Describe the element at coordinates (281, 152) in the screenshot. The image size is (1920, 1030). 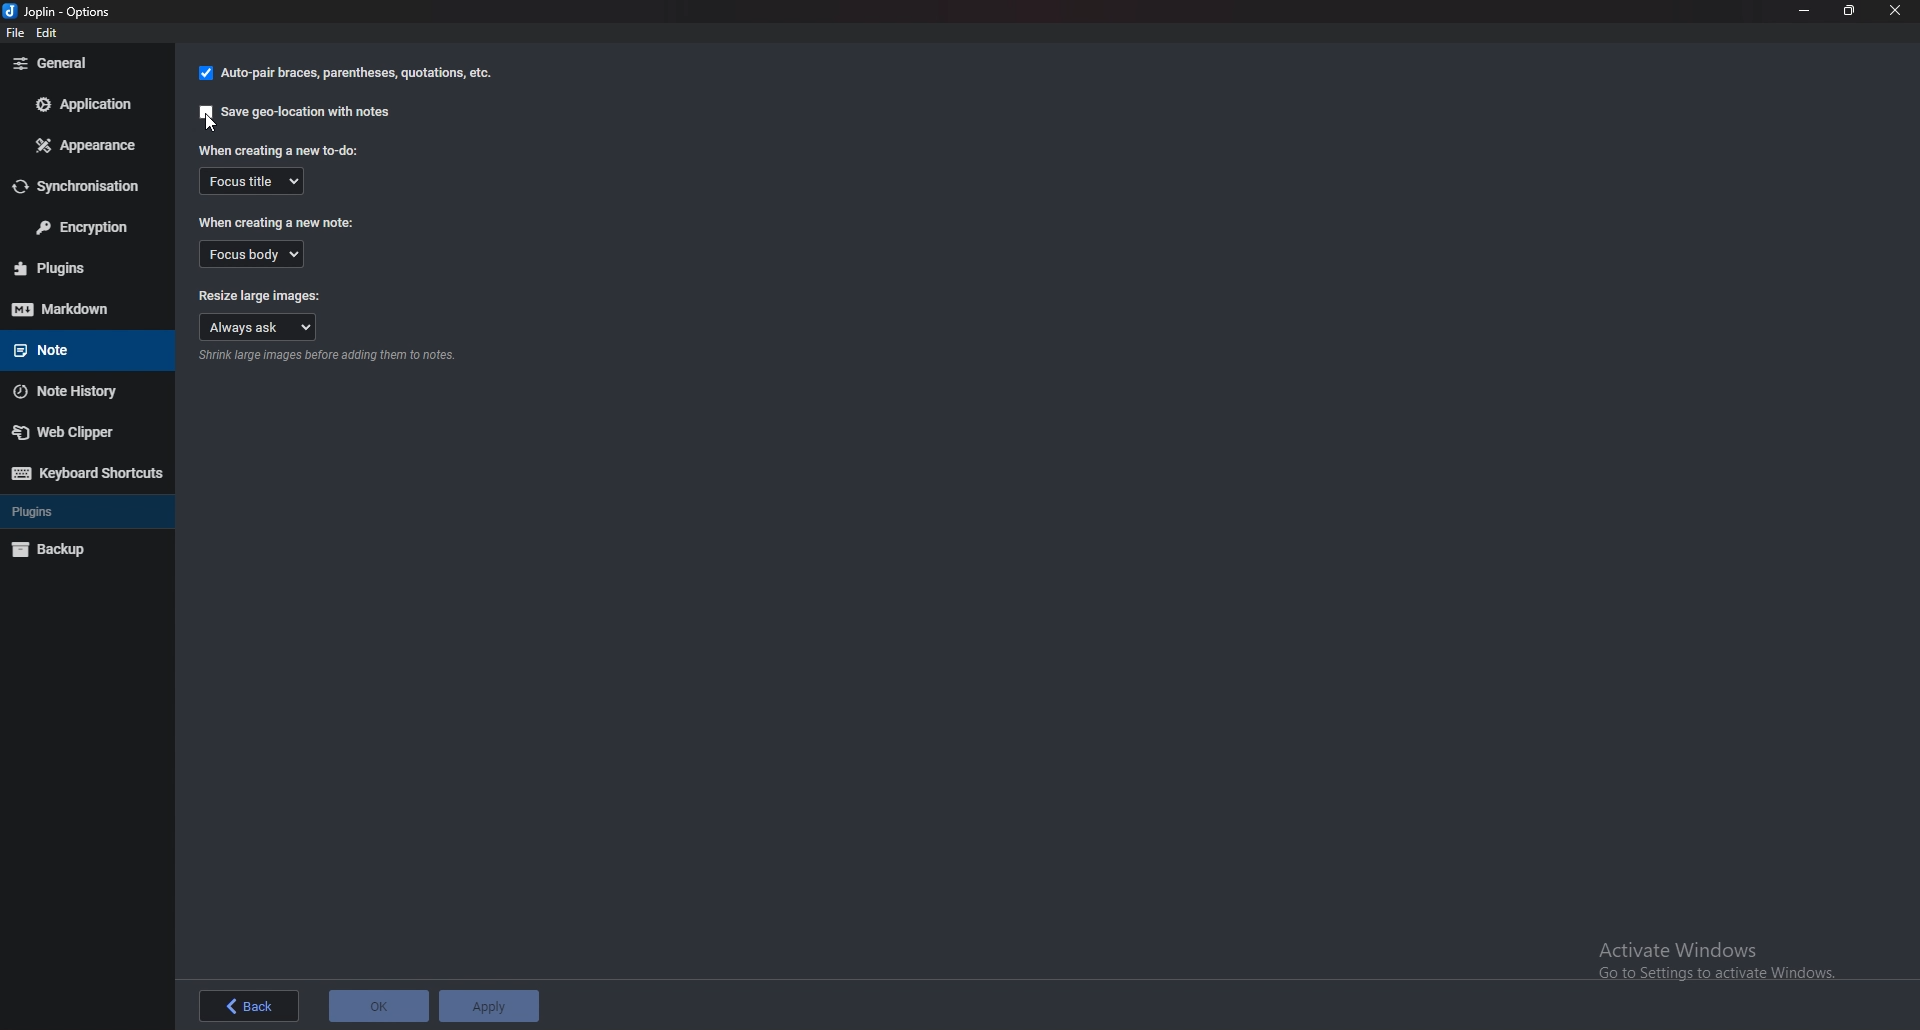
I see `When creating a new to do` at that location.